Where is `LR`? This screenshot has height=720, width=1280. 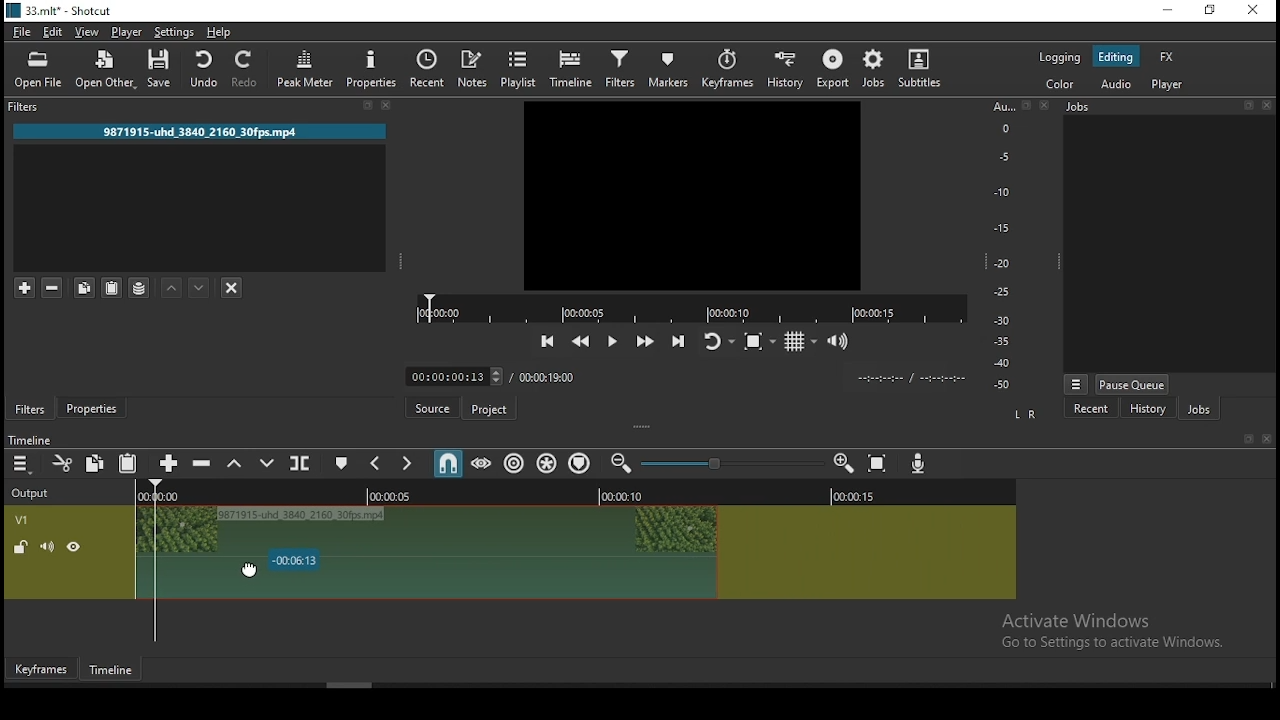
LR is located at coordinates (1027, 417).